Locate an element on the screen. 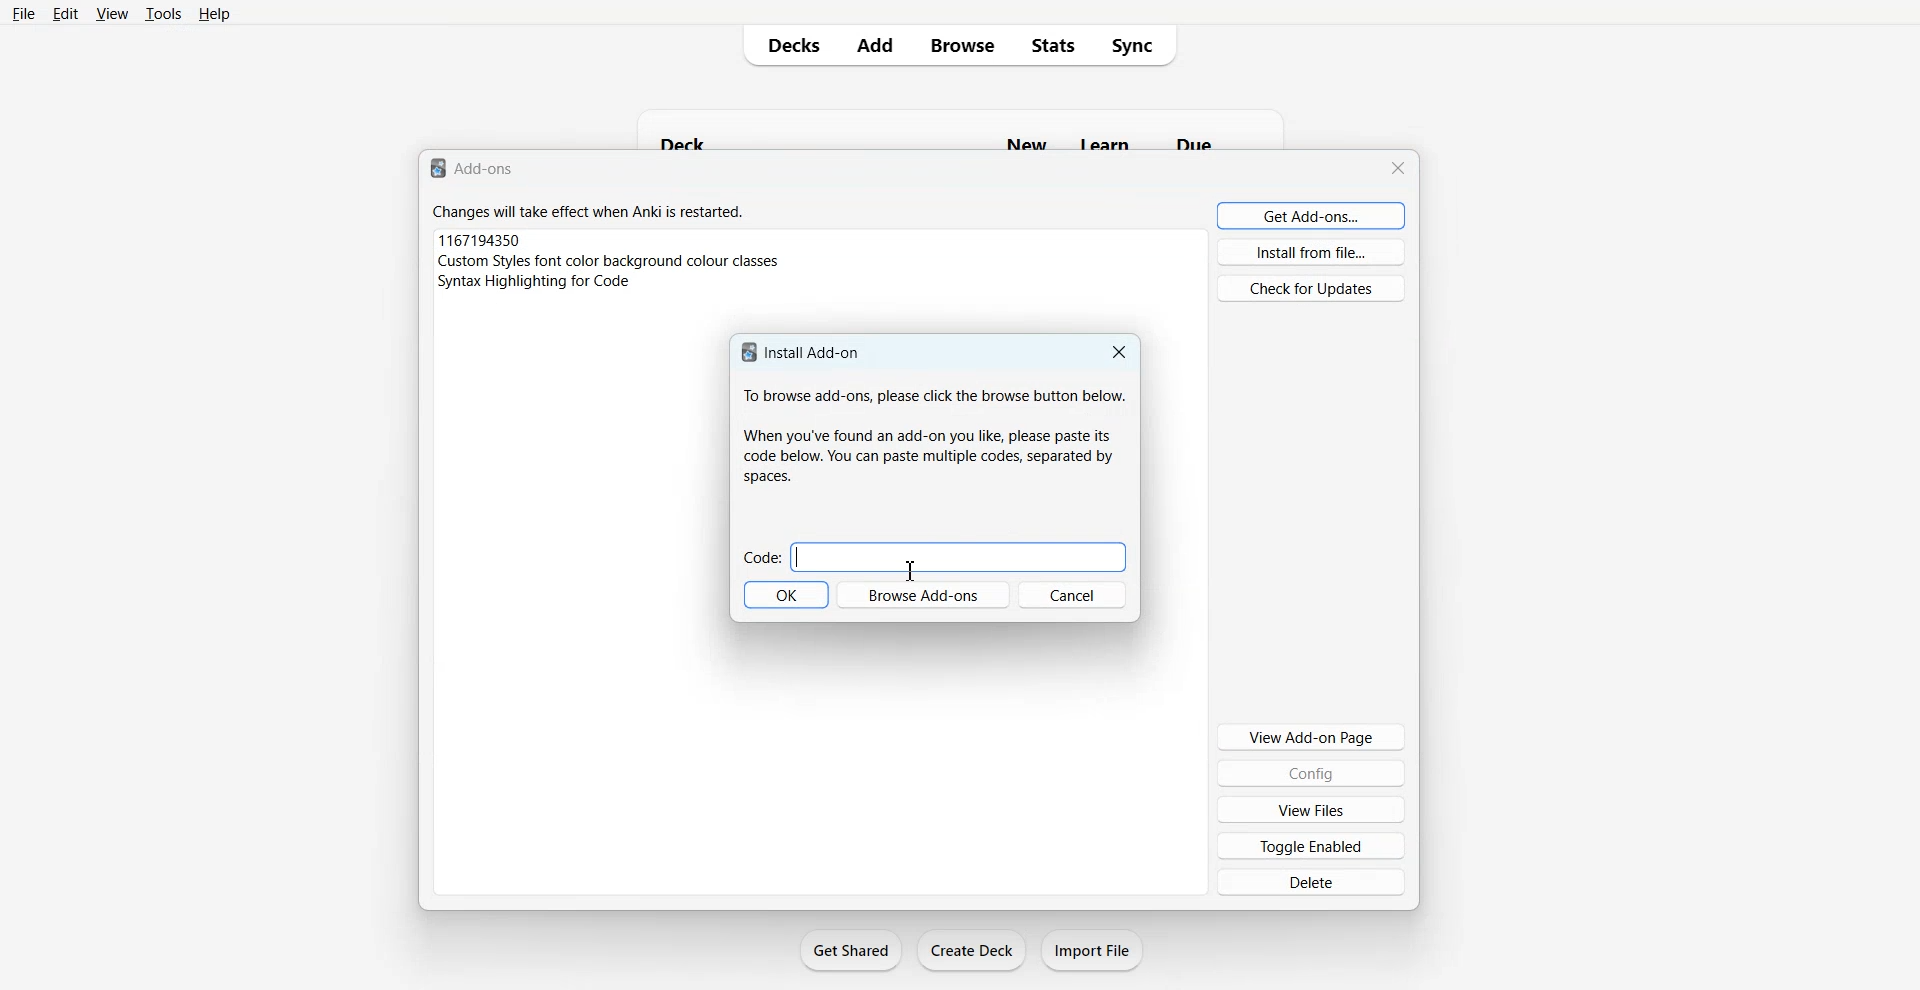 The height and width of the screenshot is (990, 1920). Tools is located at coordinates (162, 14).